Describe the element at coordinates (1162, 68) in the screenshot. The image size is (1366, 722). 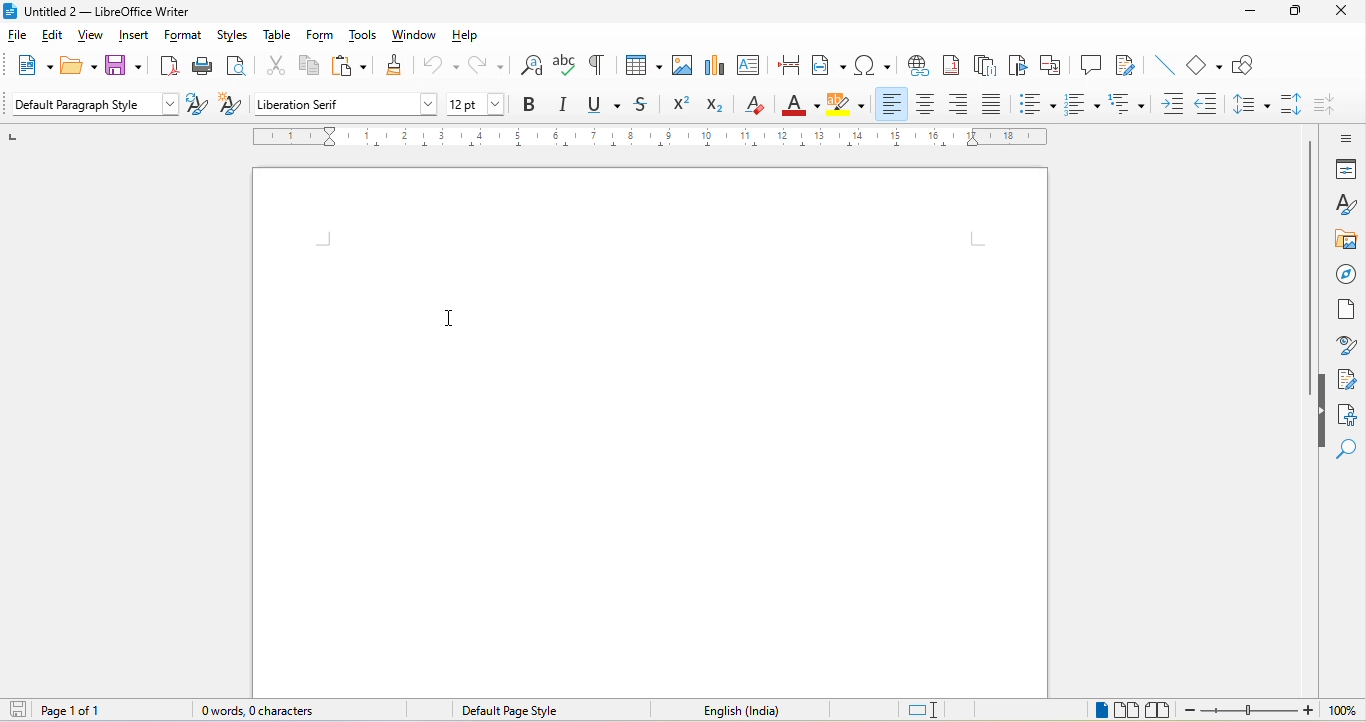
I see `line` at that location.